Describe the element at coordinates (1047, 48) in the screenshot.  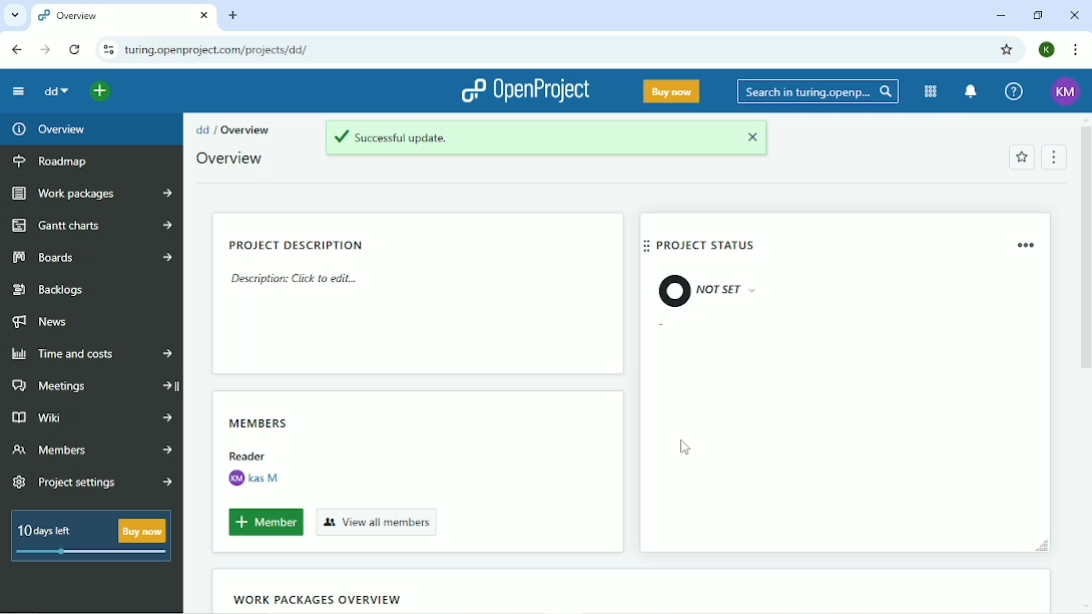
I see `Account` at that location.